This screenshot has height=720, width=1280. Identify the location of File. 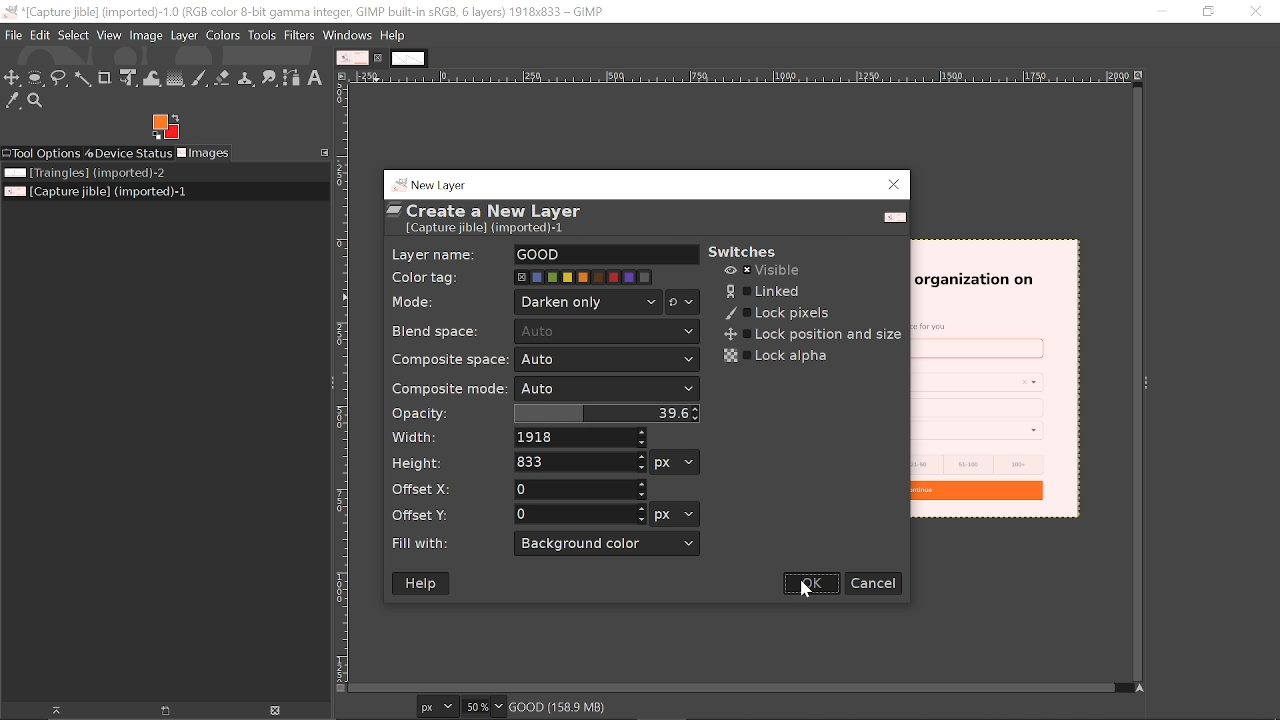
(13, 35).